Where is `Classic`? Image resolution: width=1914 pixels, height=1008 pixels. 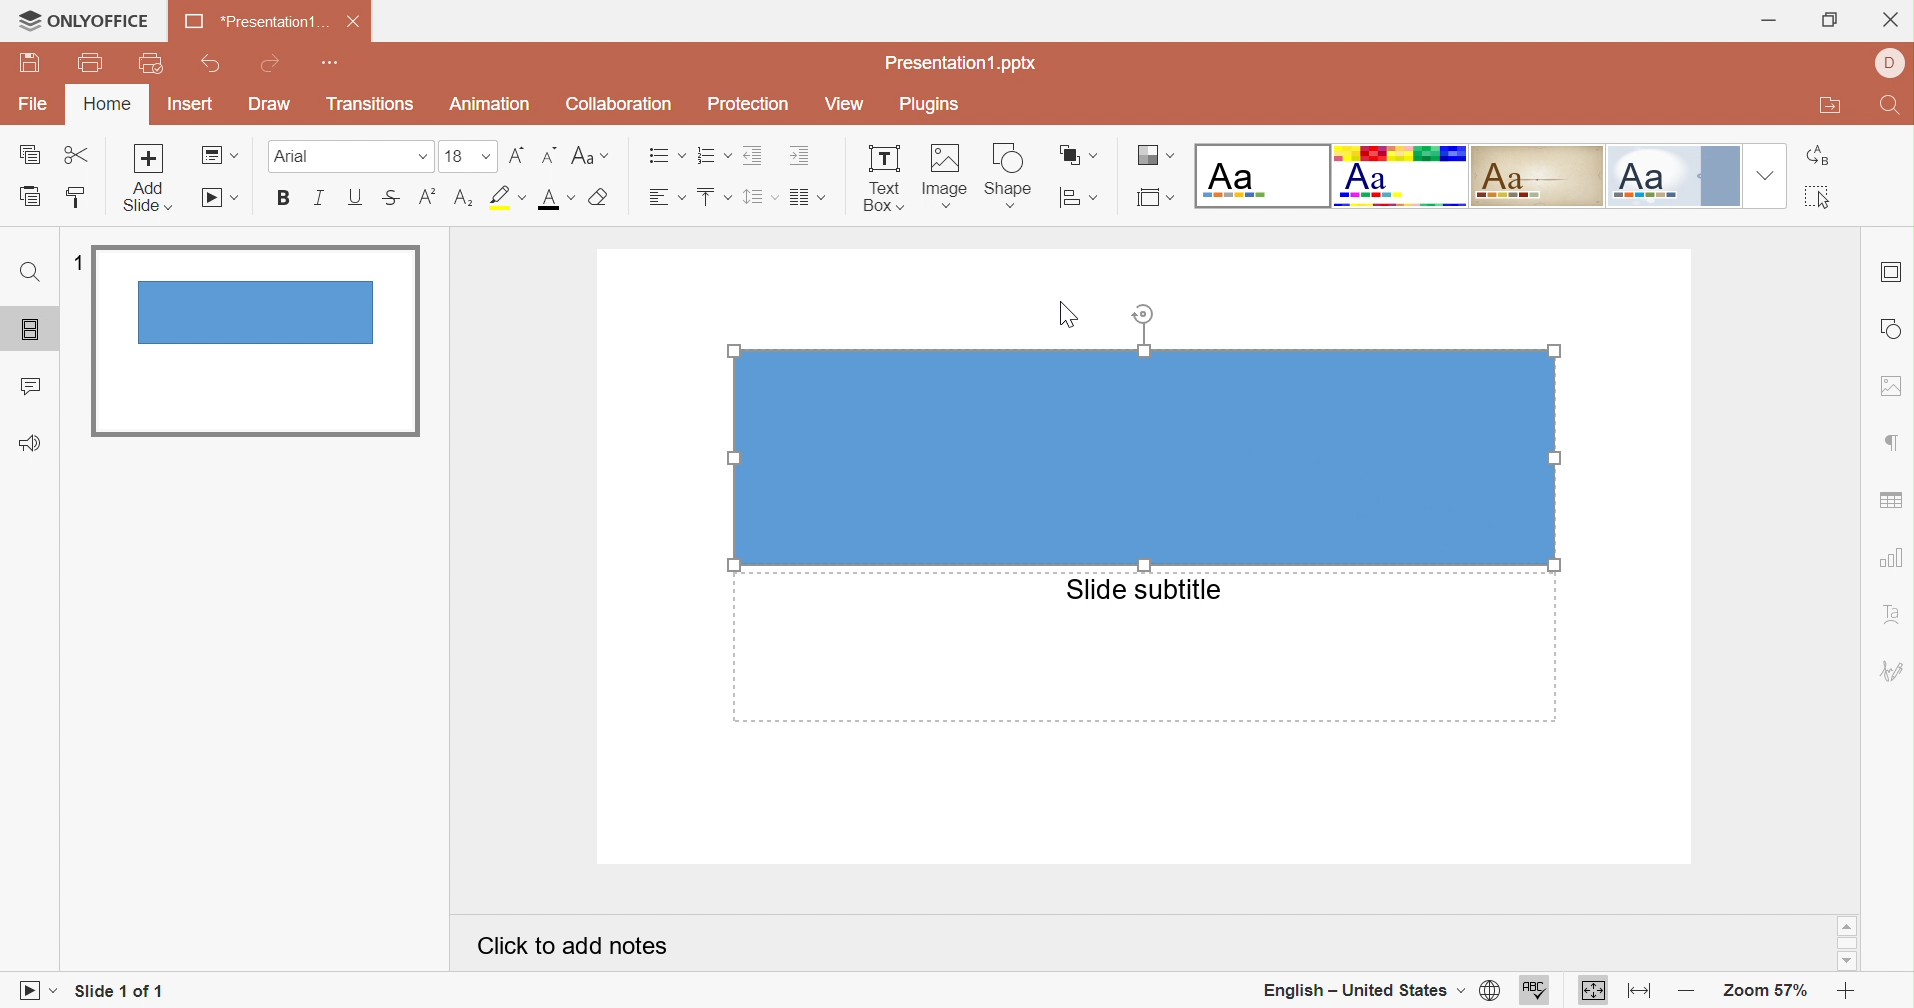 Classic is located at coordinates (1537, 175).